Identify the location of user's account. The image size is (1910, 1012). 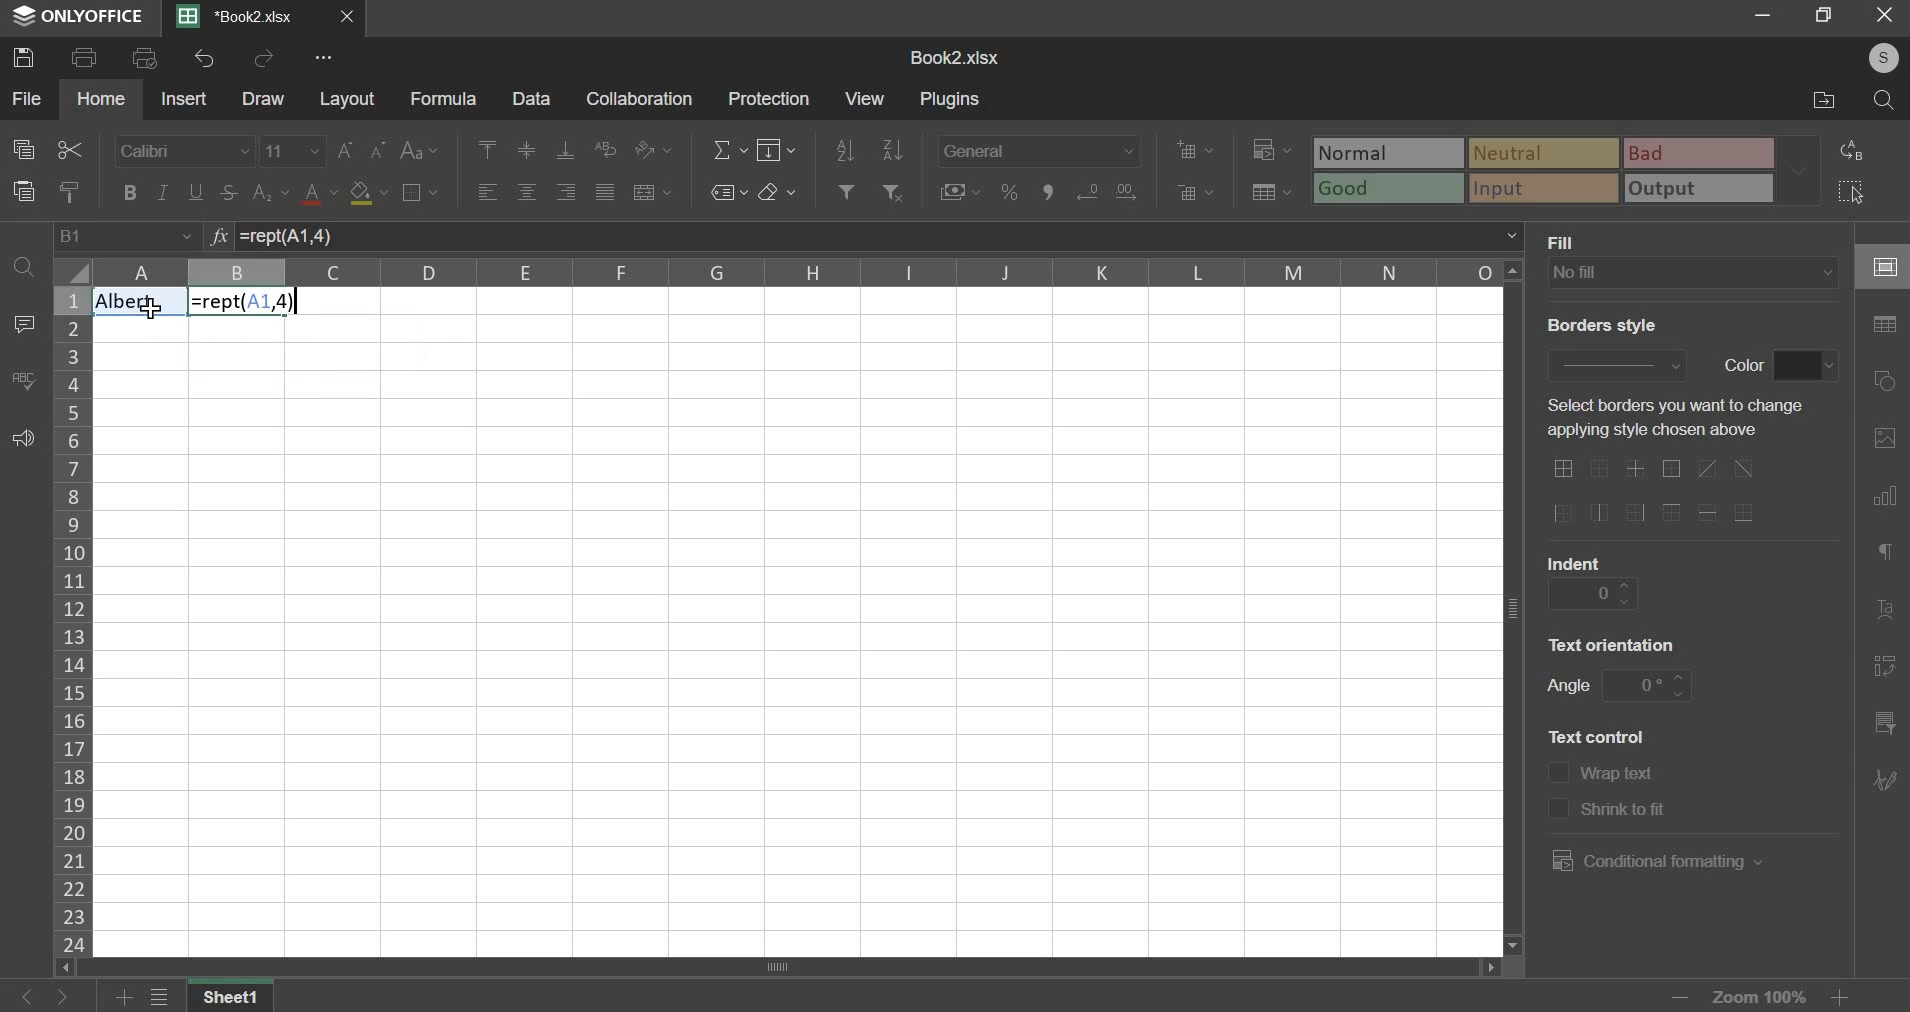
(1880, 55).